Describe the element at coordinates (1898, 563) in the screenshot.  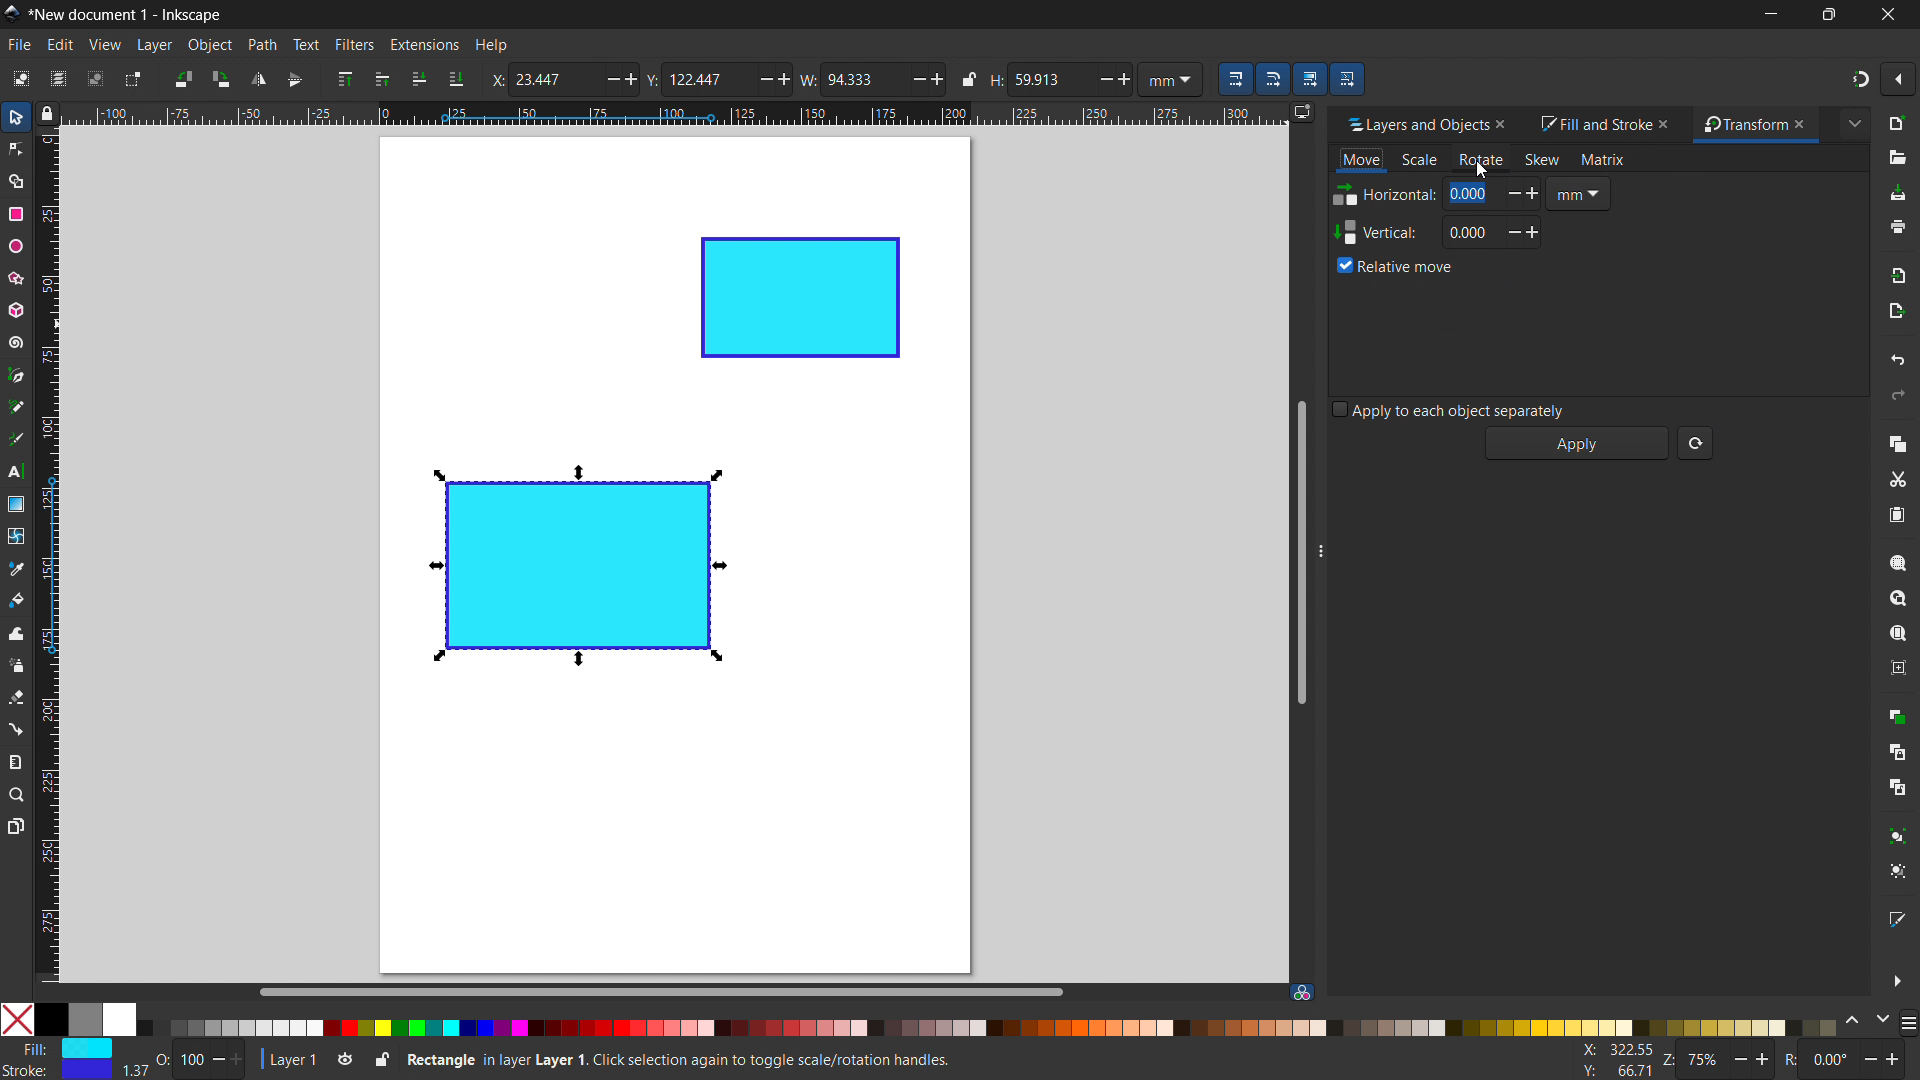
I see `zoom selection` at that location.